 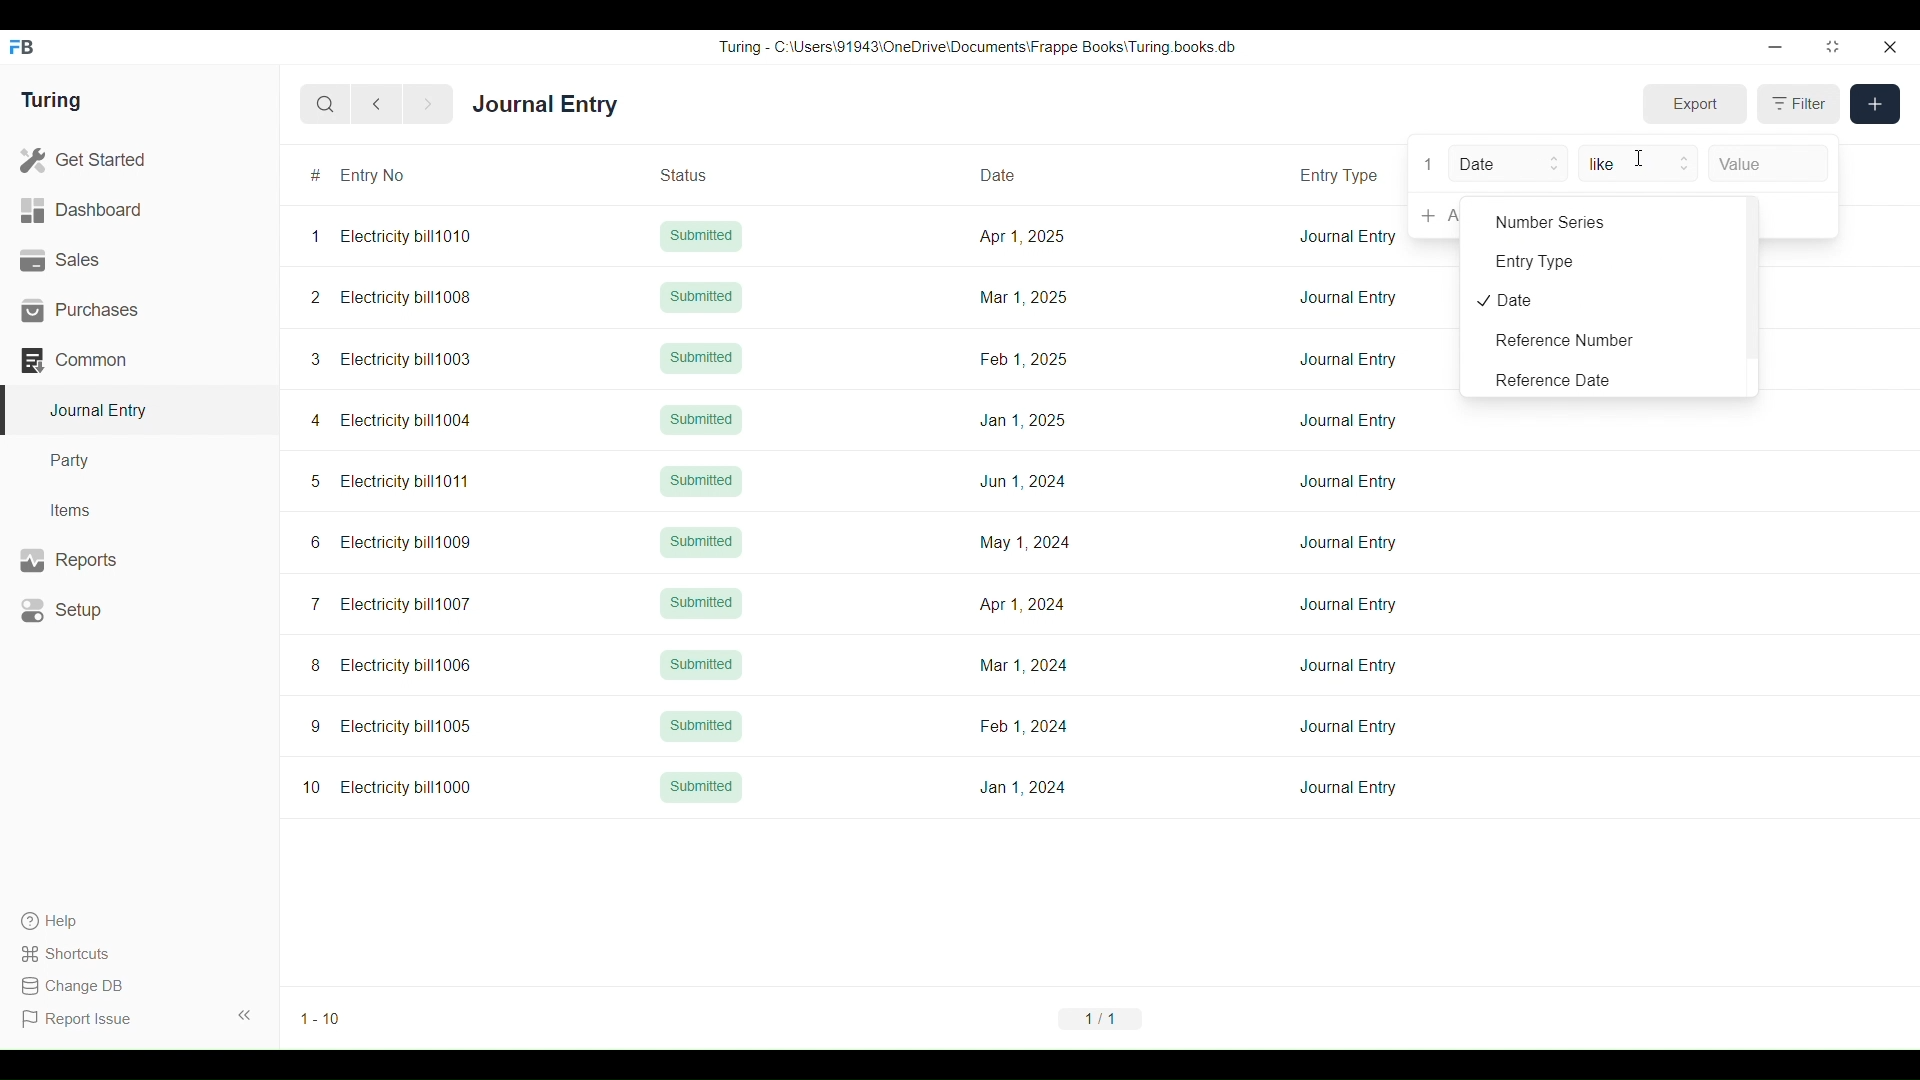 What do you see at coordinates (1023, 481) in the screenshot?
I see `Jun 1, 2024` at bounding box center [1023, 481].